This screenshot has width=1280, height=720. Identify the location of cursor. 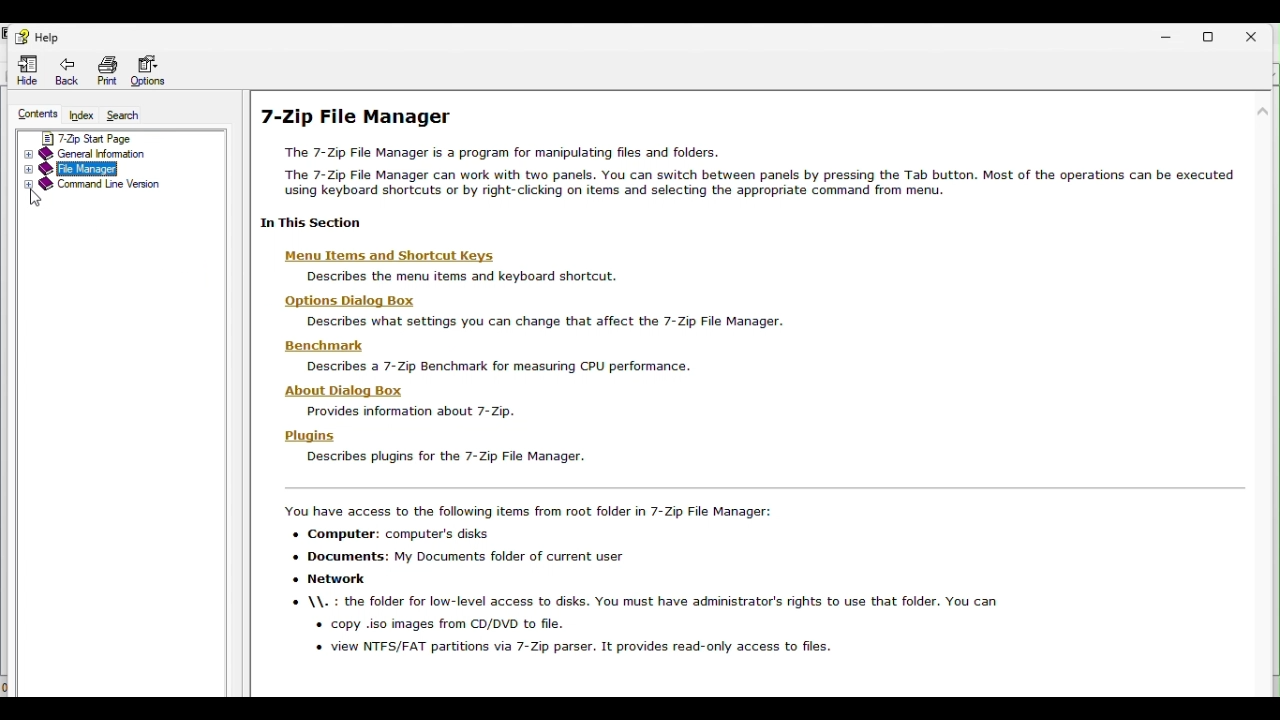
(38, 200).